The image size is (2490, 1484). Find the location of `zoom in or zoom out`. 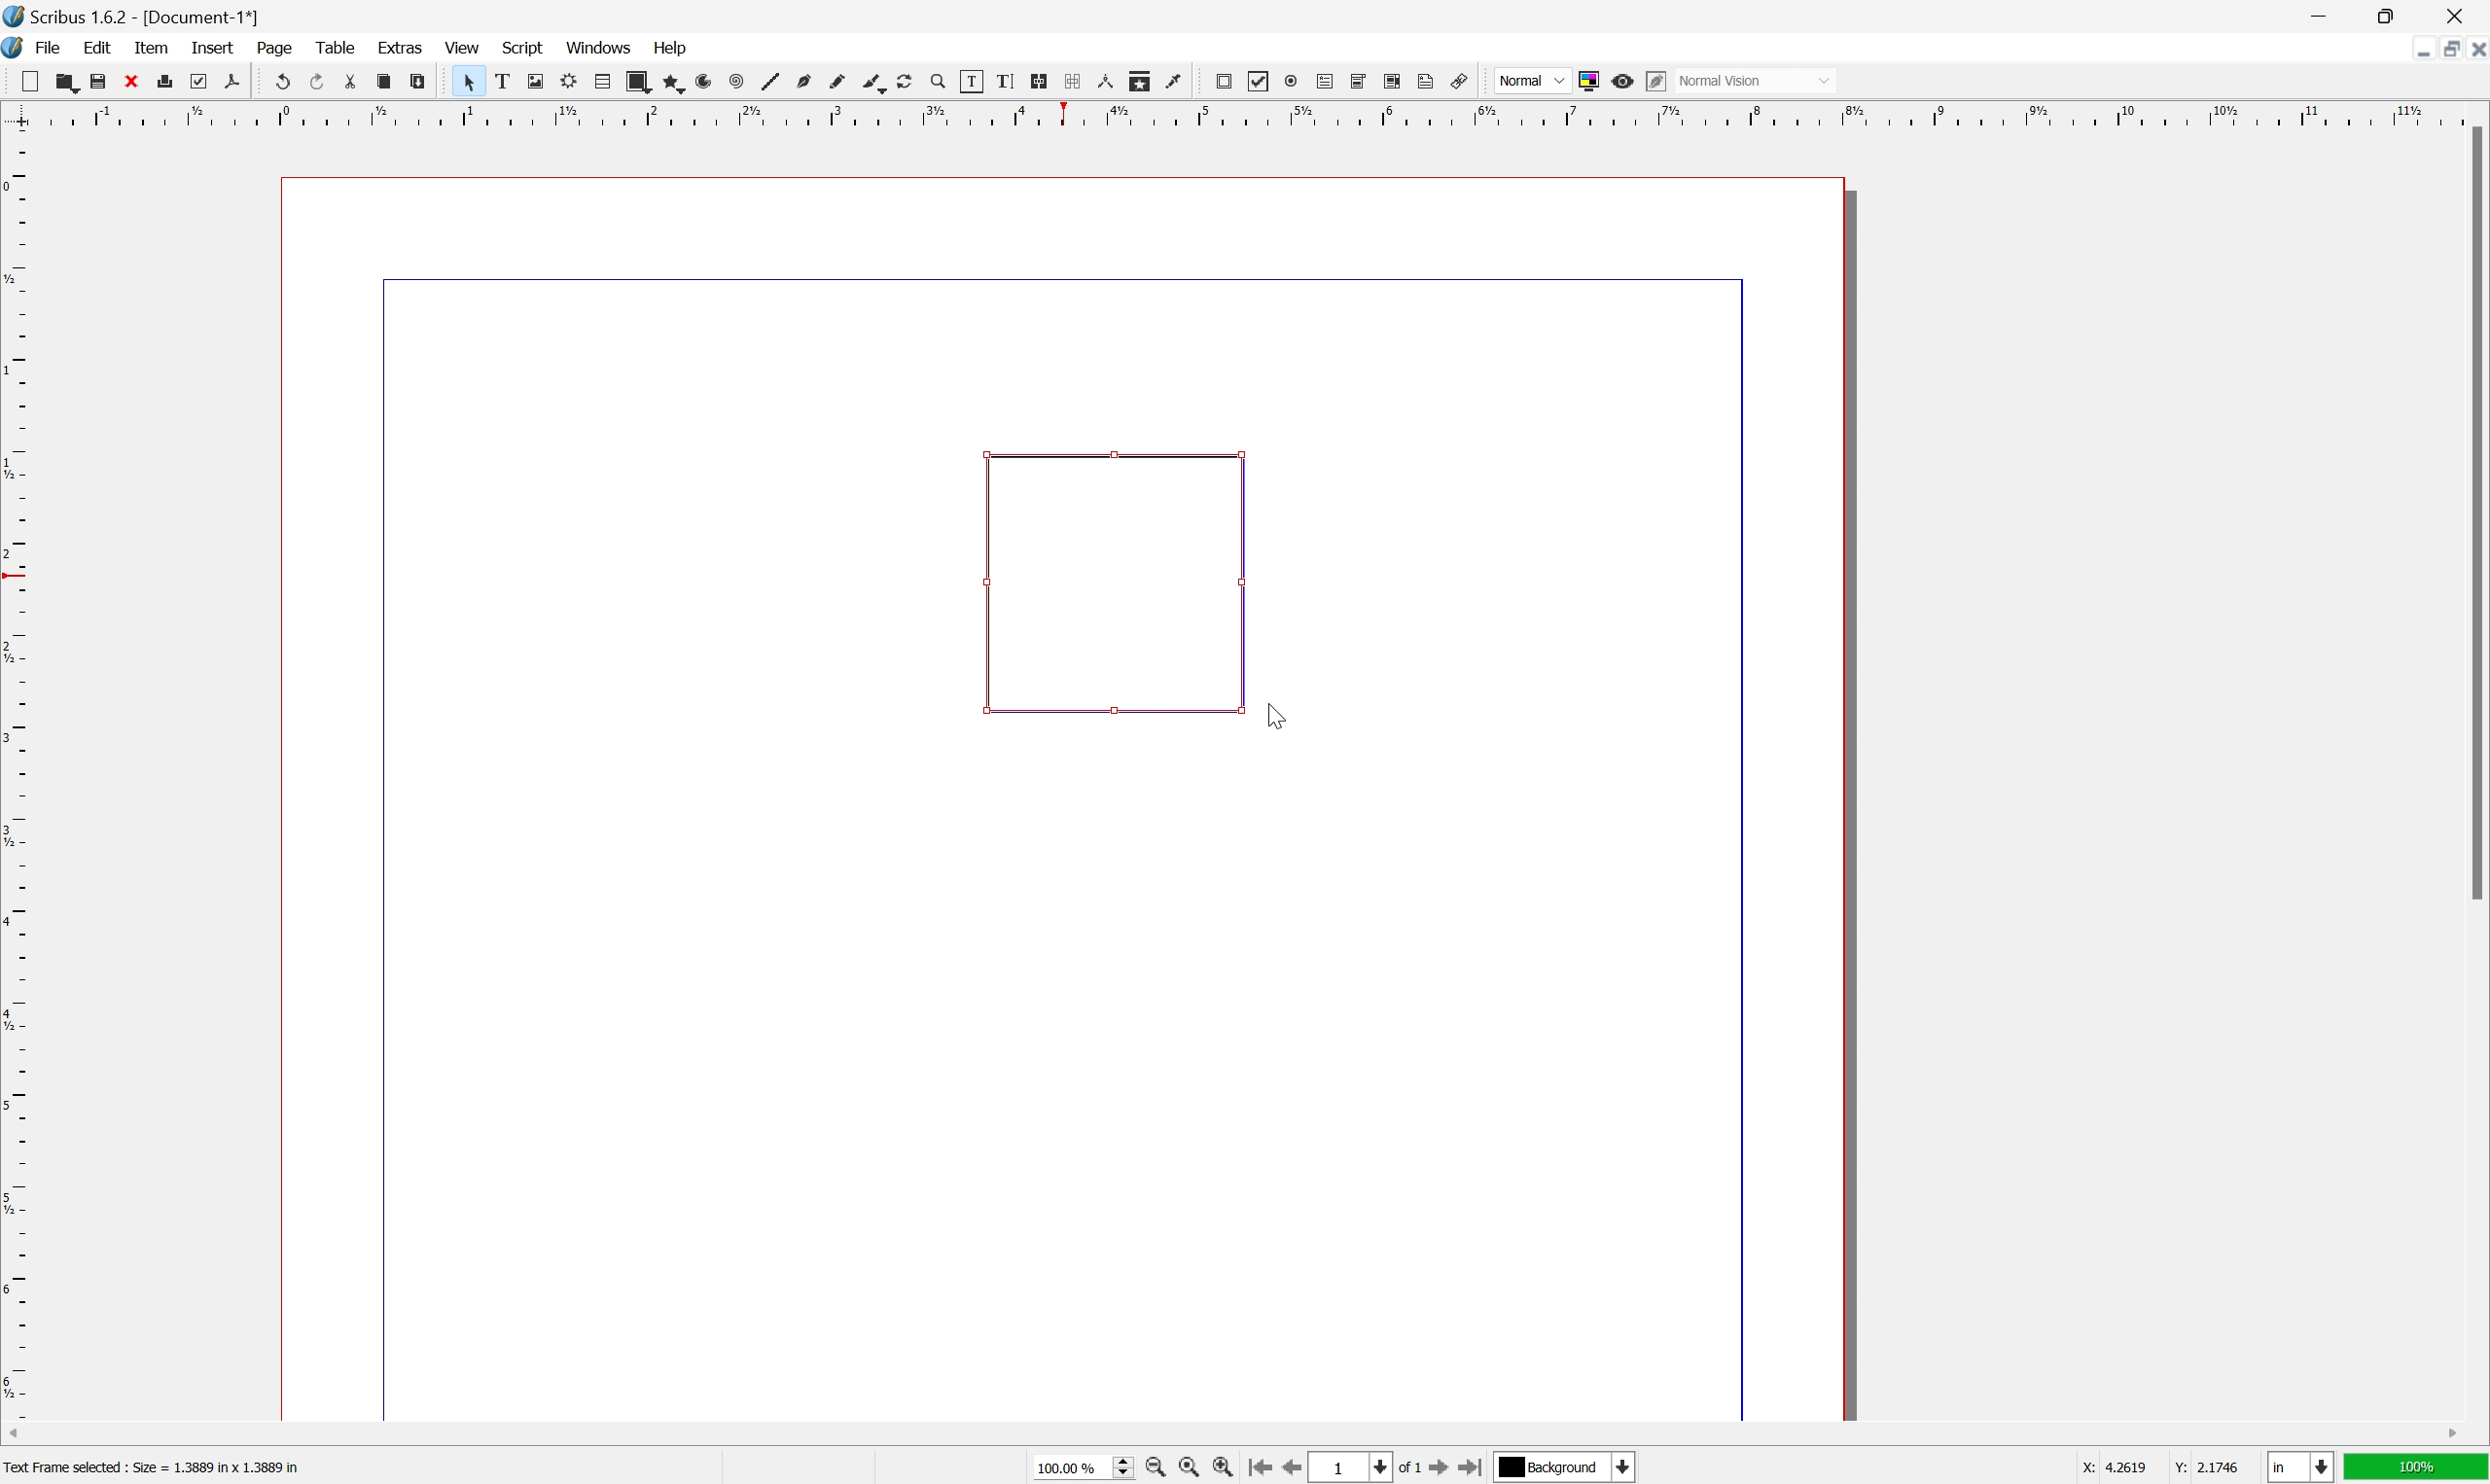

zoom in or zoom out is located at coordinates (939, 82).